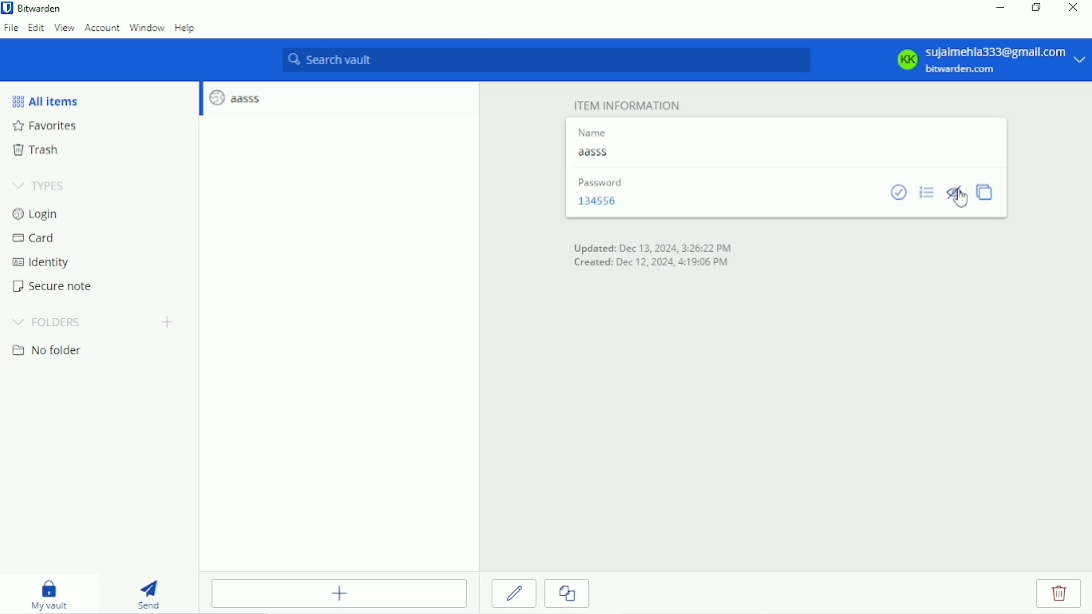 This screenshot has width=1092, height=614. Describe the element at coordinates (545, 58) in the screenshot. I see `Search vault` at that location.